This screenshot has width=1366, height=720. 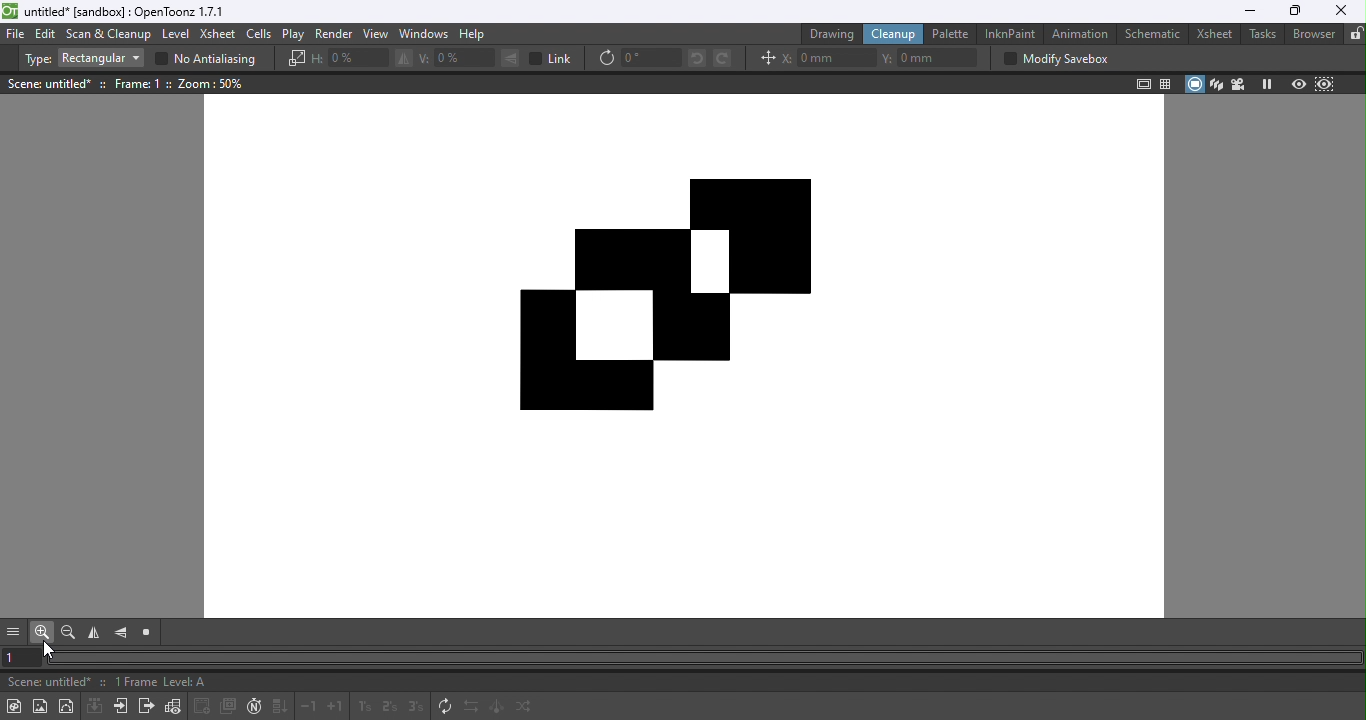 I want to click on Camera view, so click(x=1238, y=84).